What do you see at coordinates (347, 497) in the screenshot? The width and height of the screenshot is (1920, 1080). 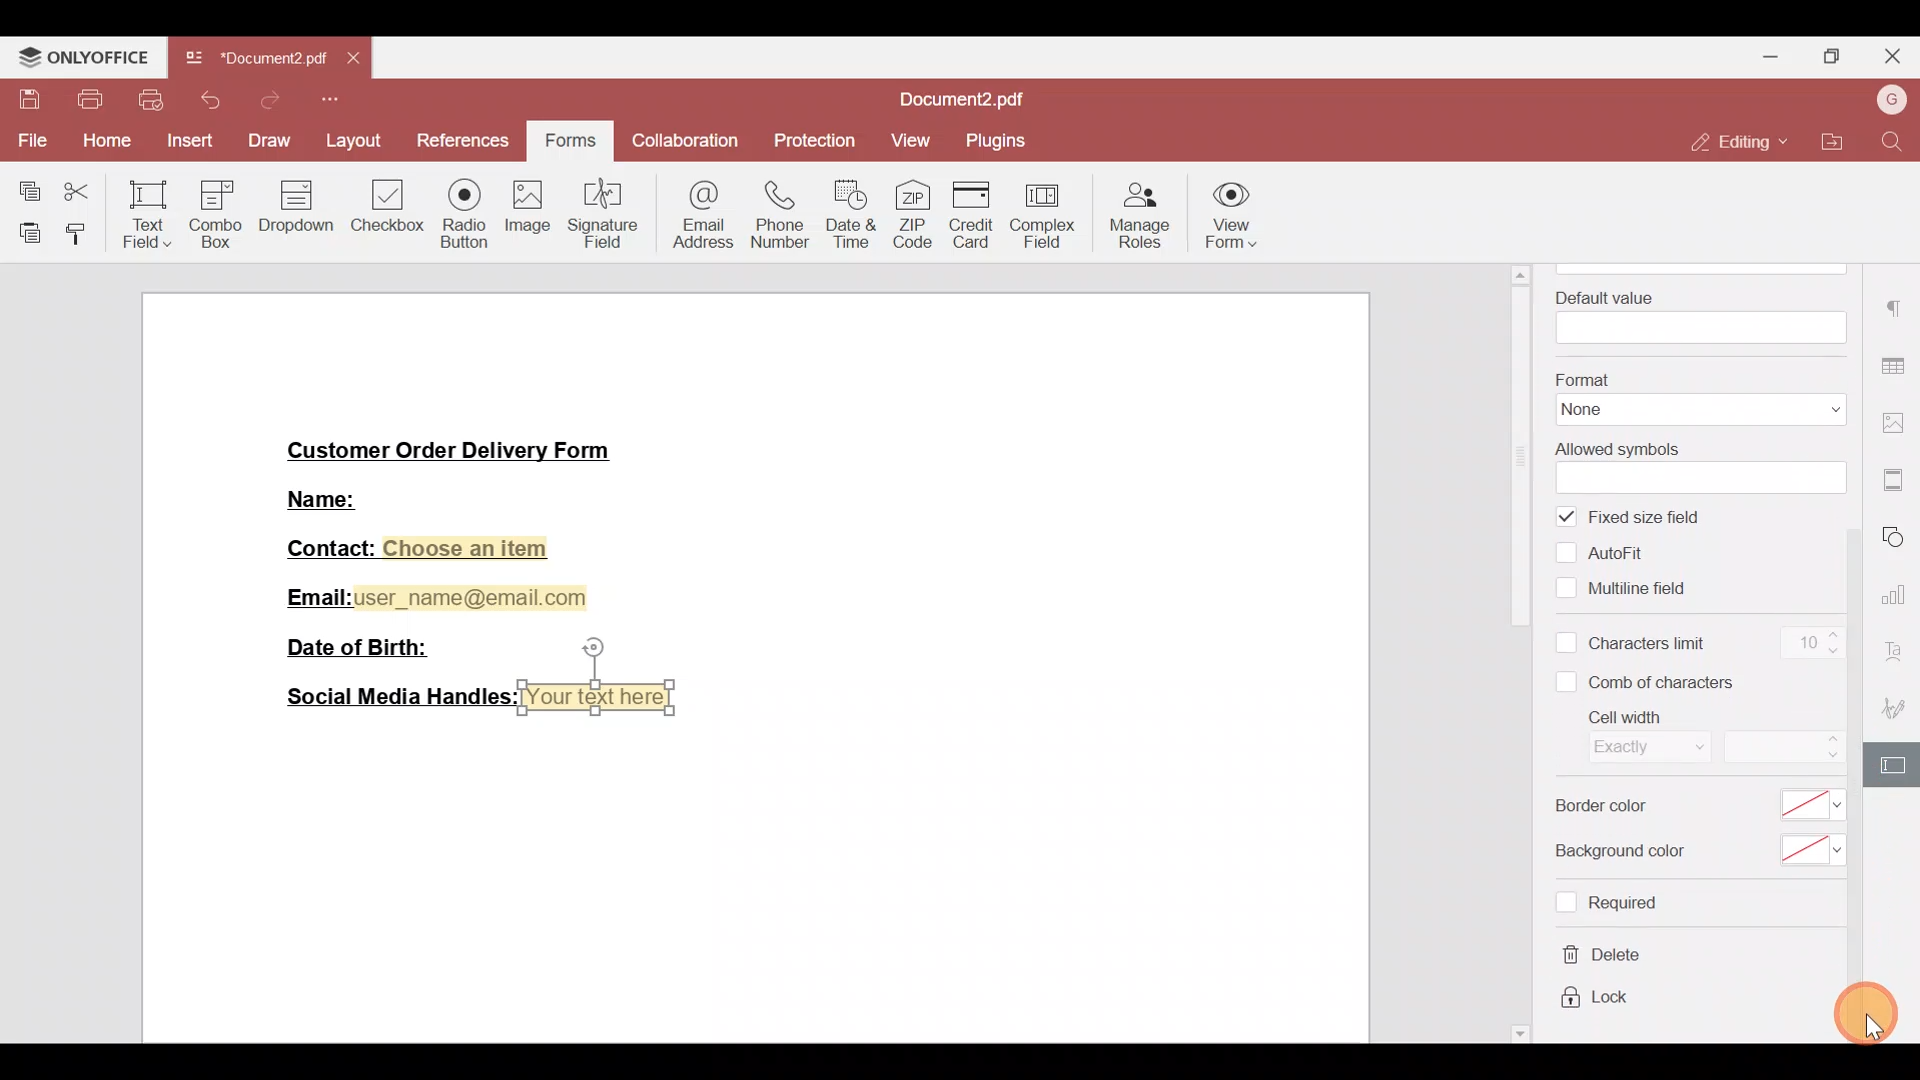 I see `Name:` at bounding box center [347, 497].